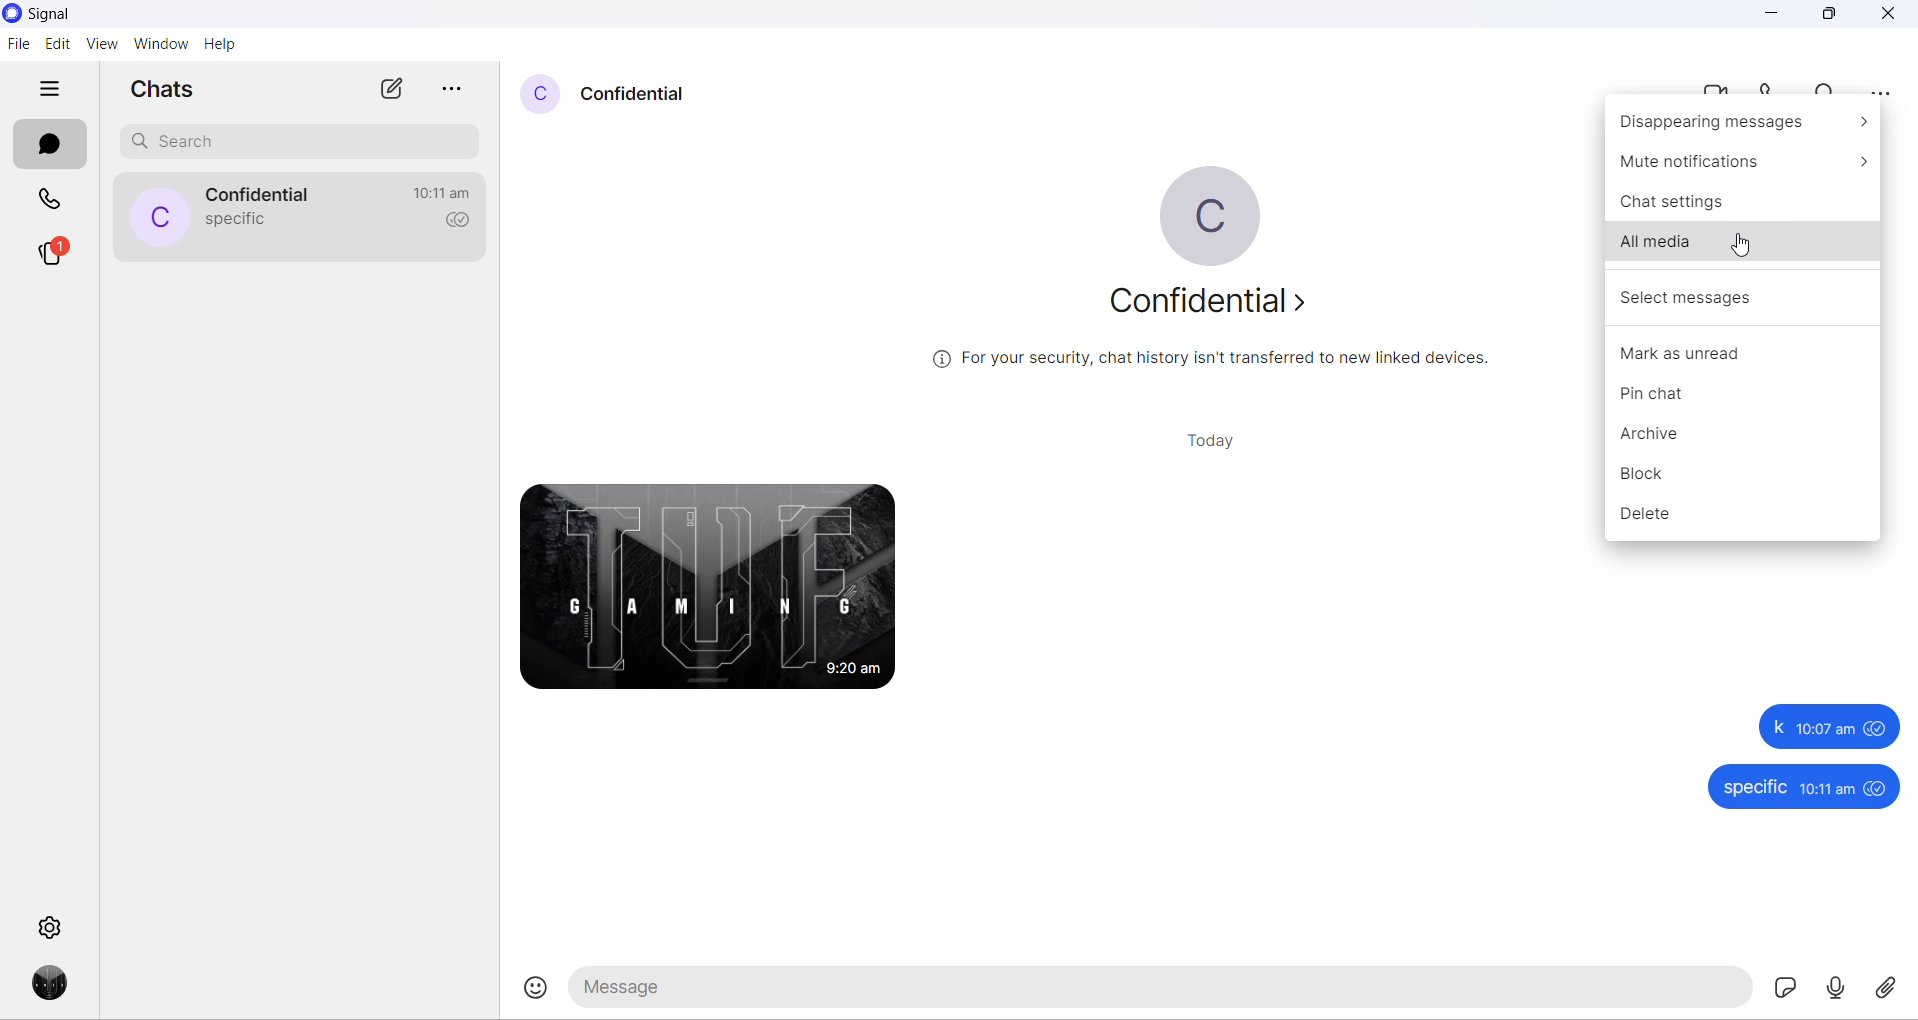 Image resolution: width=1918 pixels, height=1020 pixels. Describe the element at coordinates (266, 195) in the screenshot. I see `contact name` at that location.